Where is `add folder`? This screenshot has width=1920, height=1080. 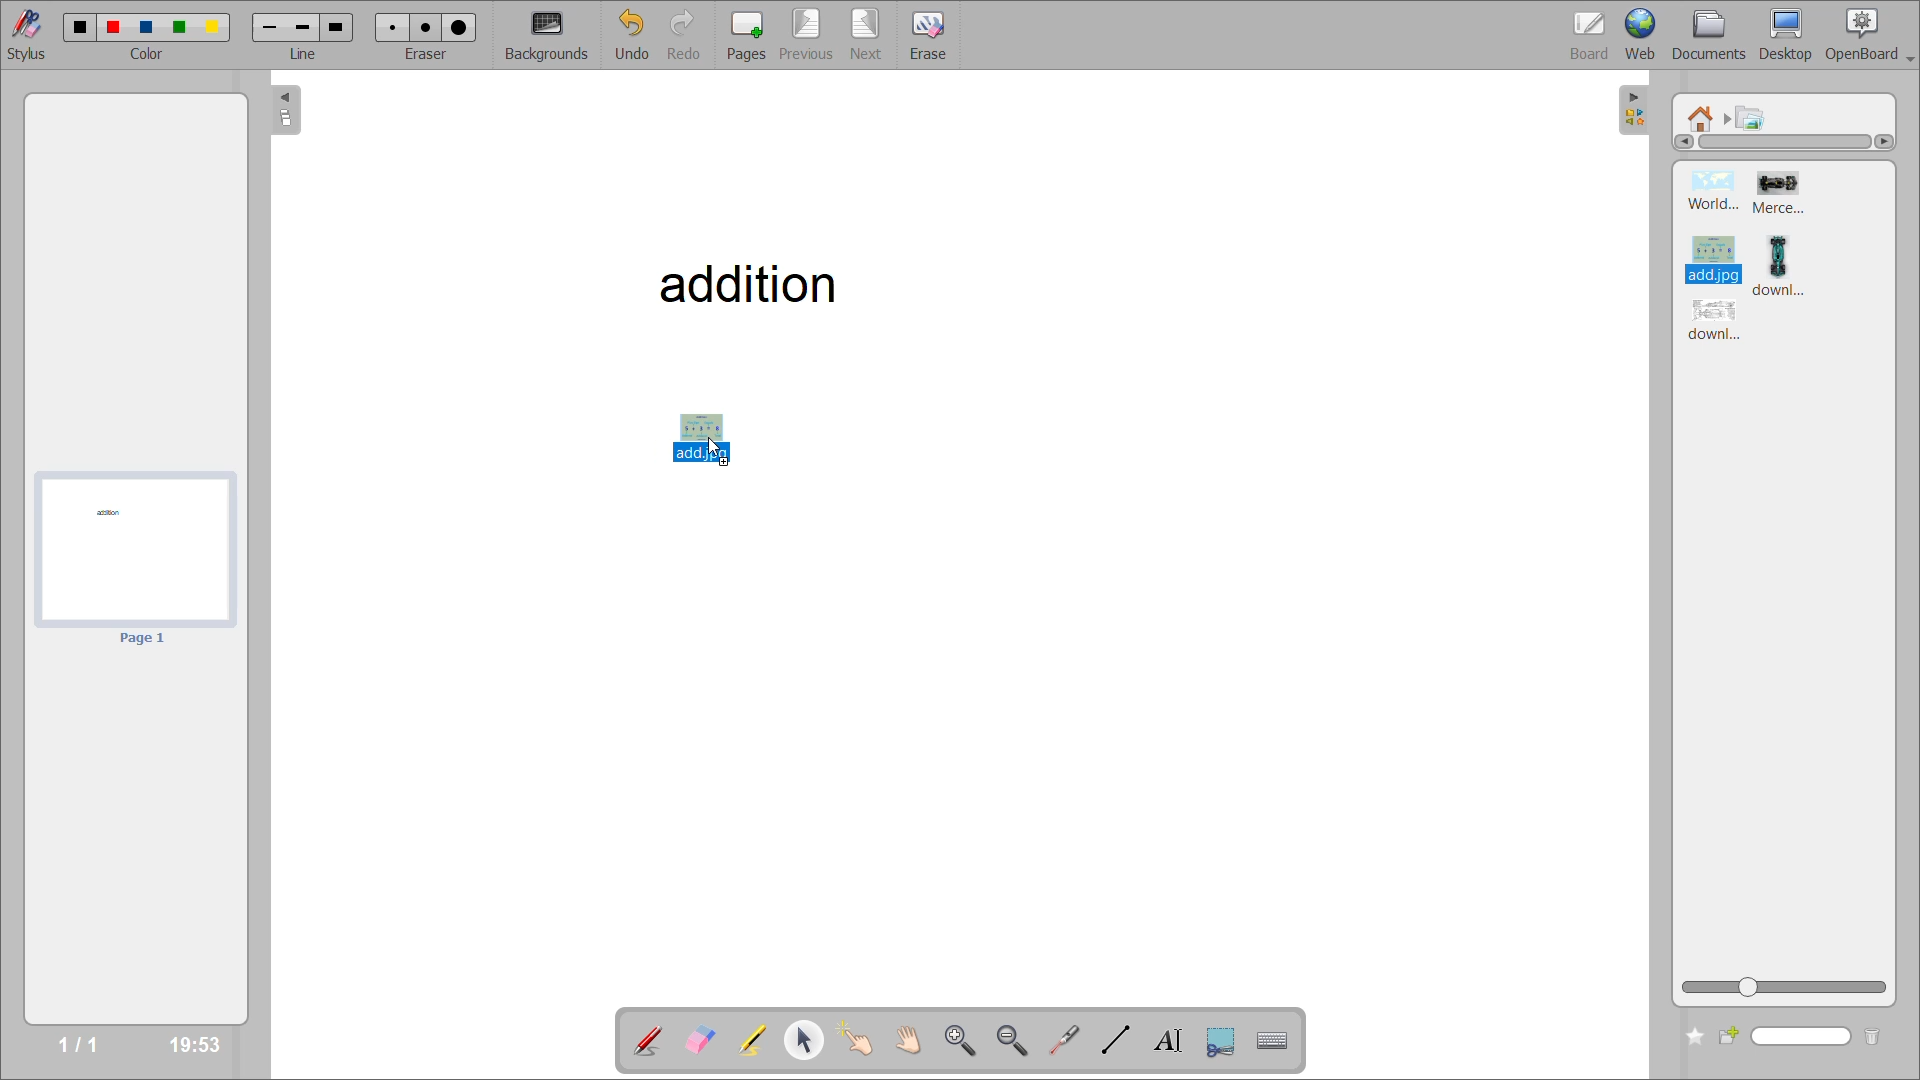 add folder is located at coordinates (1689, 1038).